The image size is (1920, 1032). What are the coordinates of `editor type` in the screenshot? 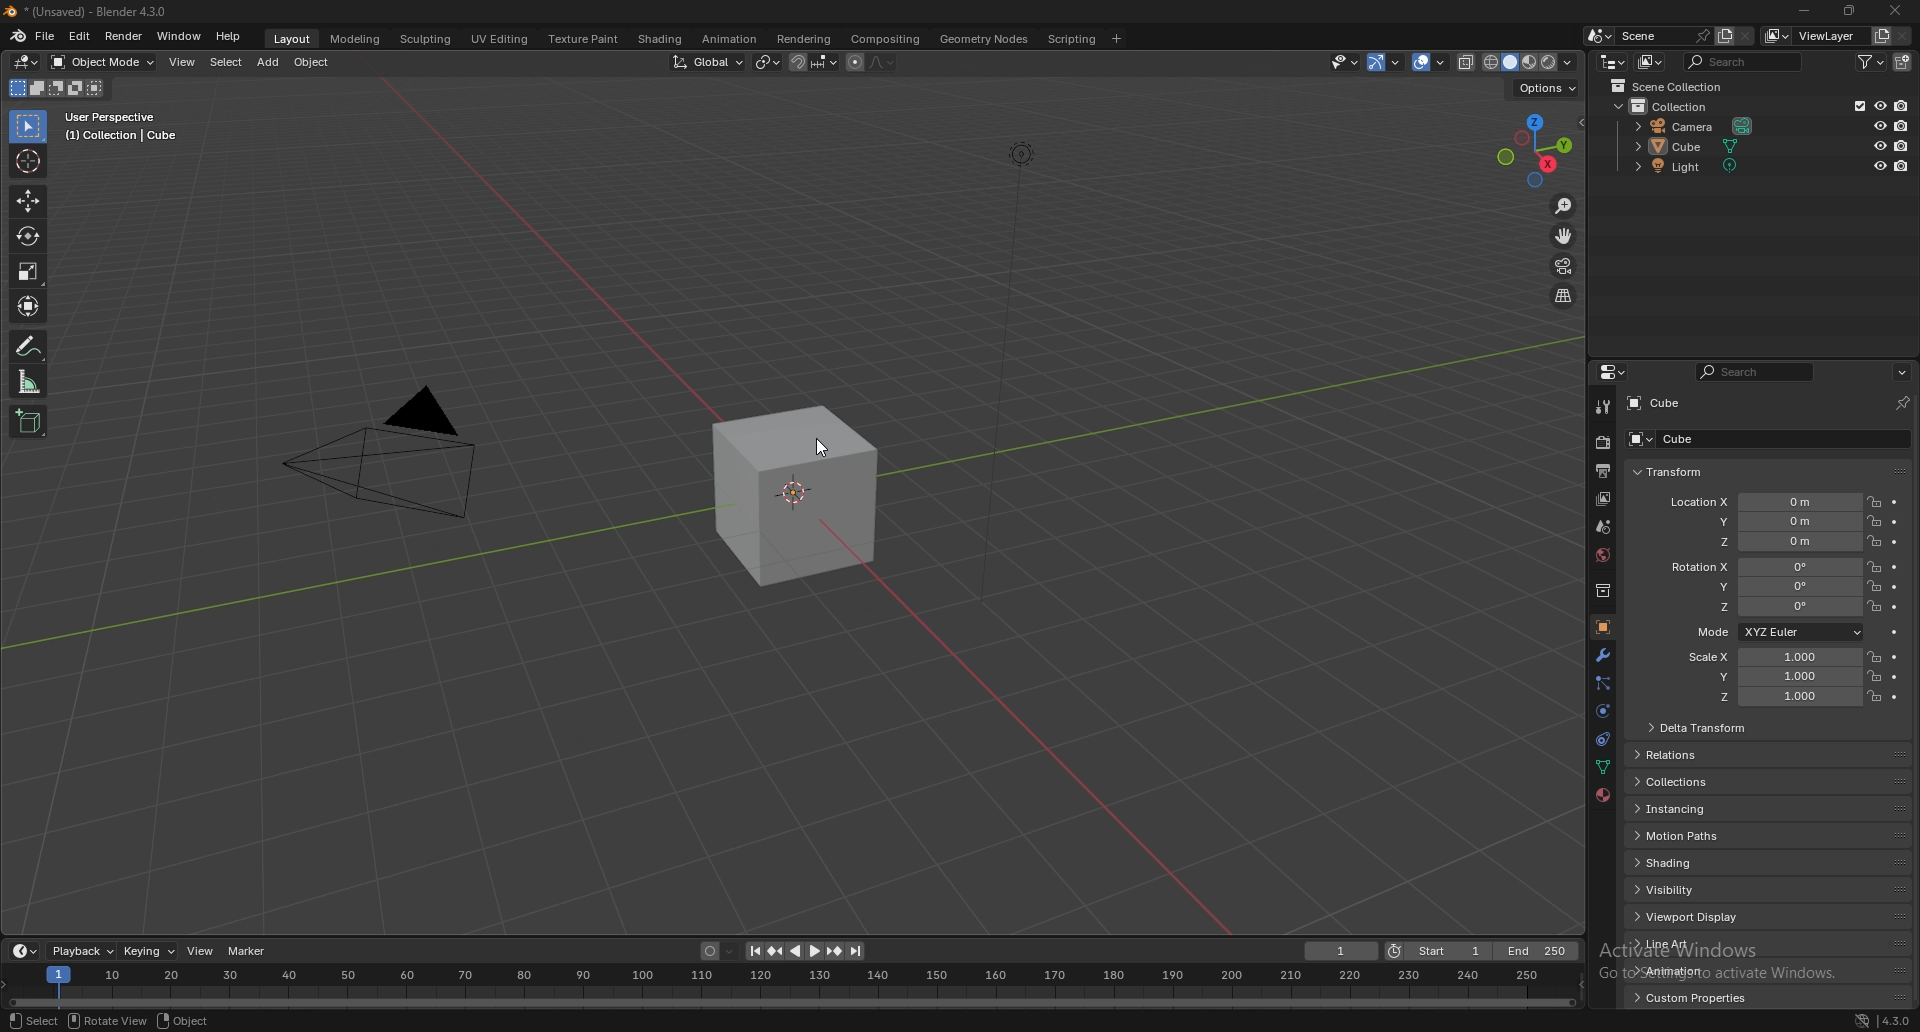 It's located at (27, 63).